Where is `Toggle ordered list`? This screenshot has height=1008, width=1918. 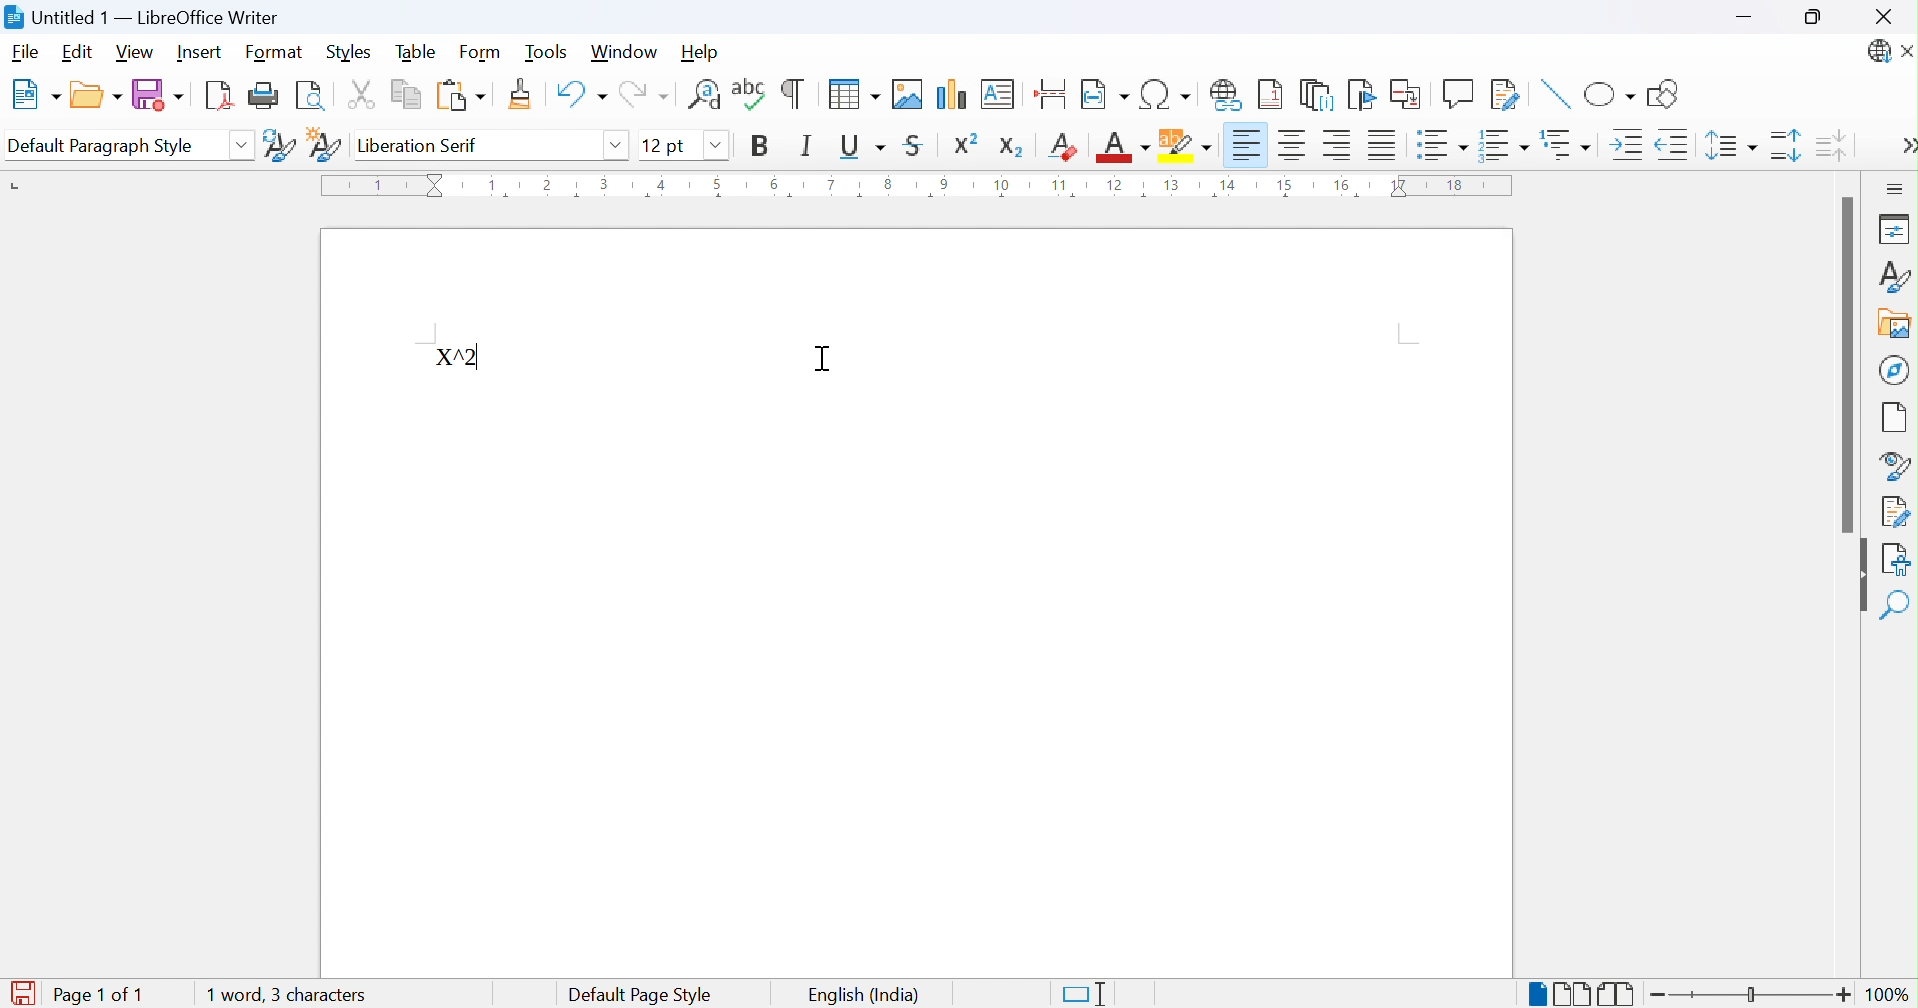 Toggle ordered list is located at coordinates (1506, 144).